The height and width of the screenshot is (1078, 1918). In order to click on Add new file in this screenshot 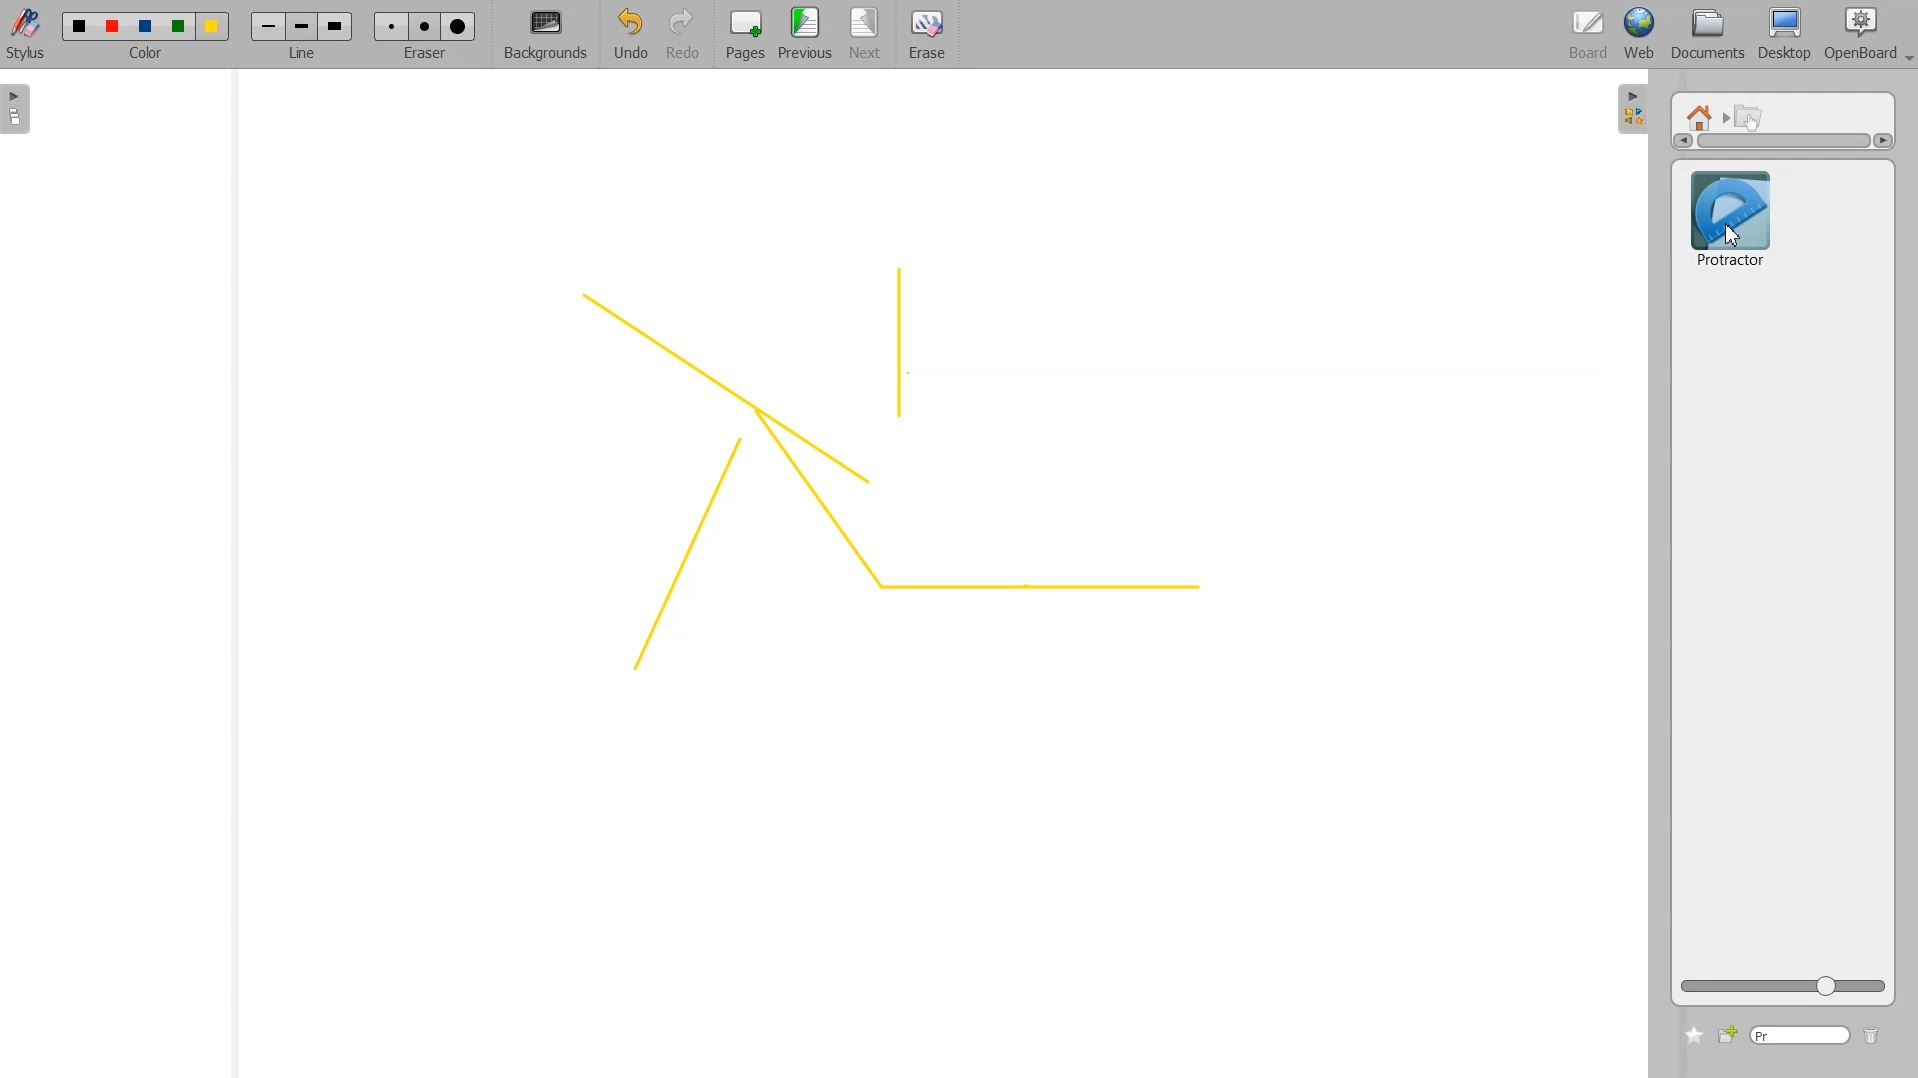, I will do `click(1726, 1035)`.